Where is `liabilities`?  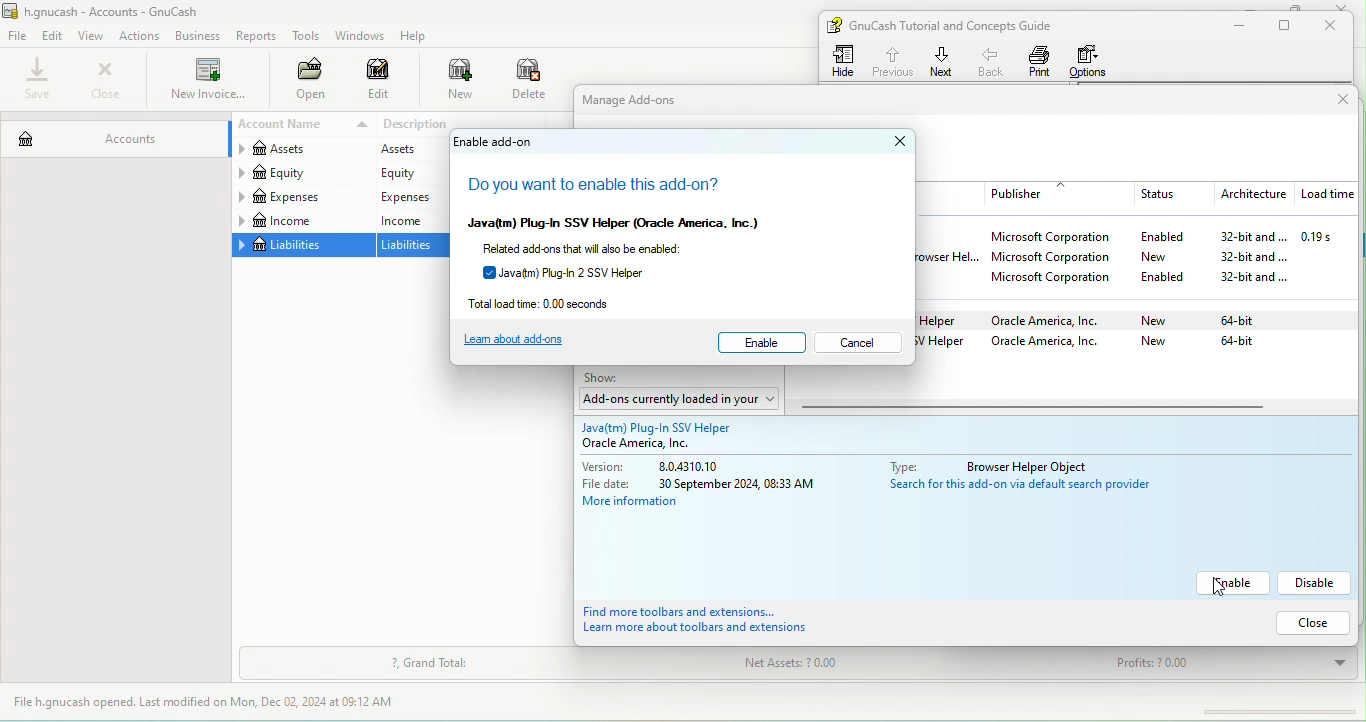 liabilities is located at coordinates (302, 246).